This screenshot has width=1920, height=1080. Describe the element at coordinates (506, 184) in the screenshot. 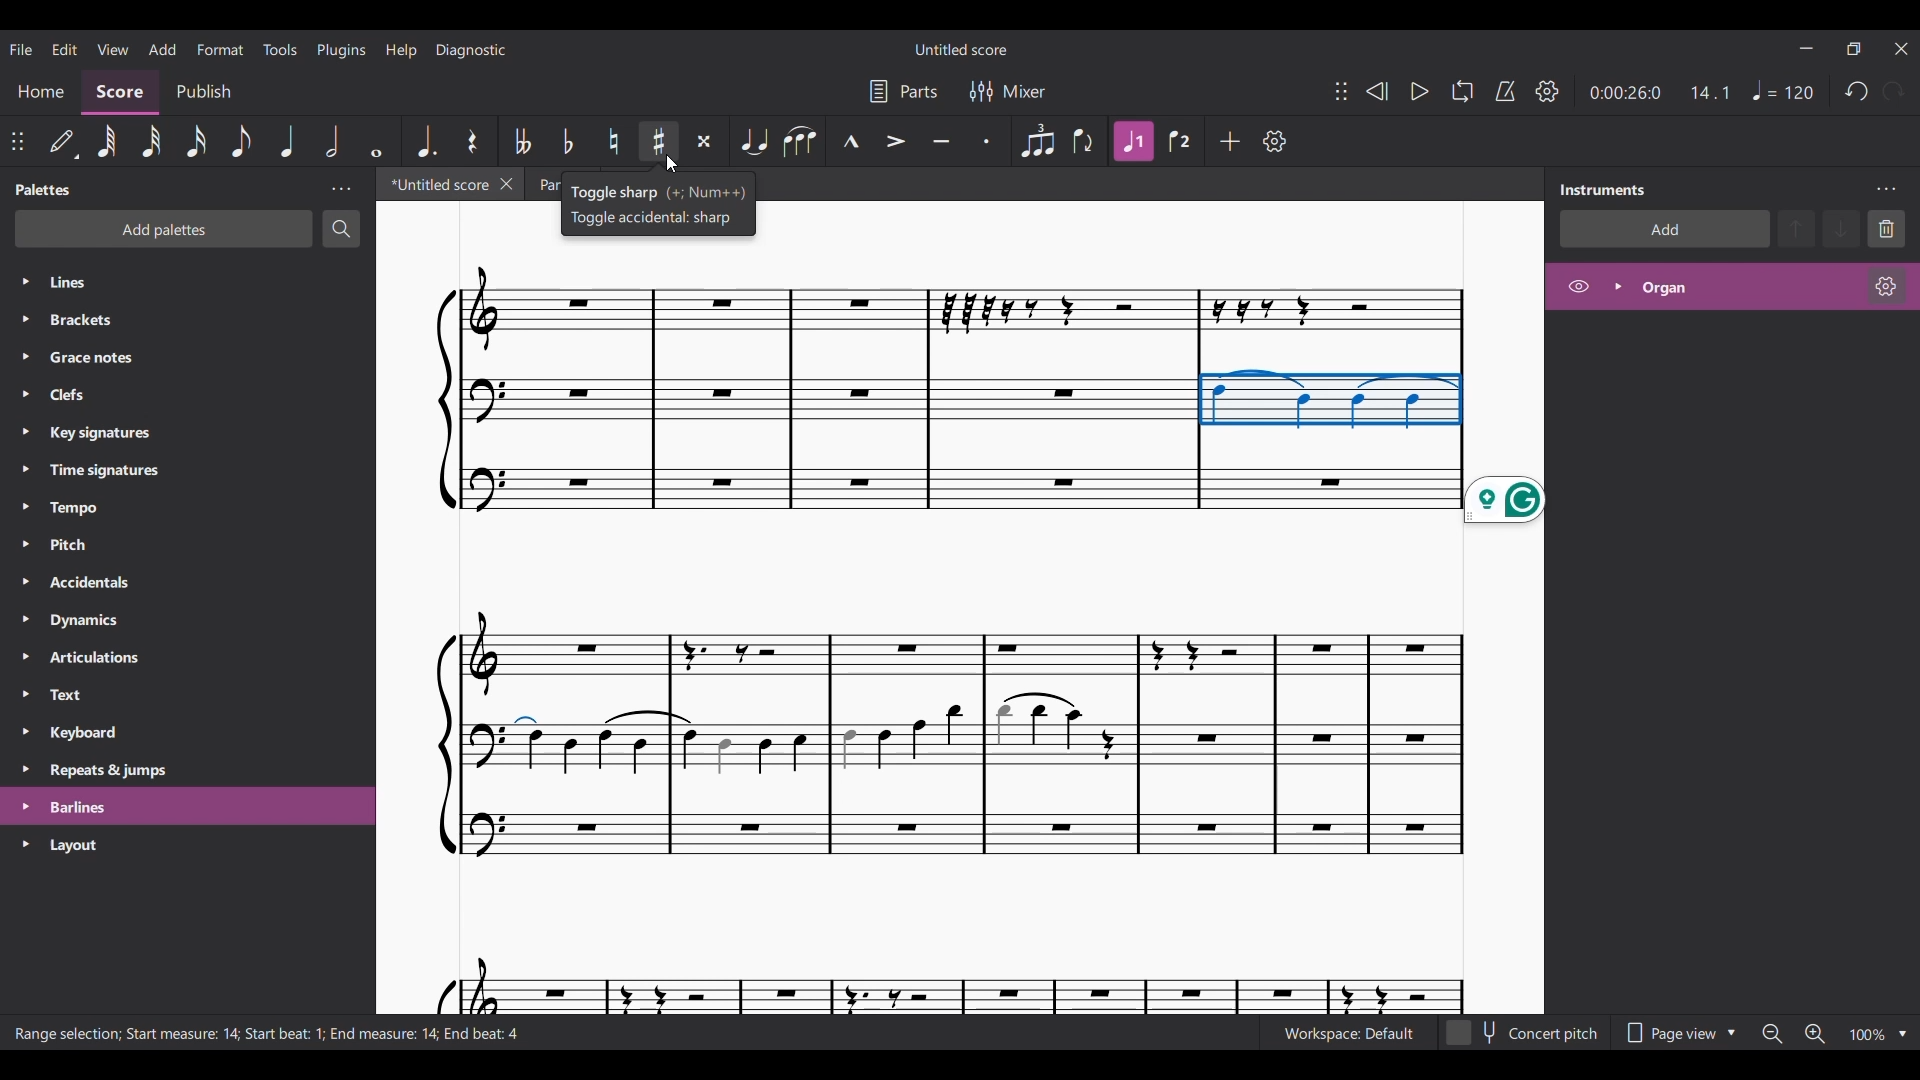

I see `Close current tab` at that location.